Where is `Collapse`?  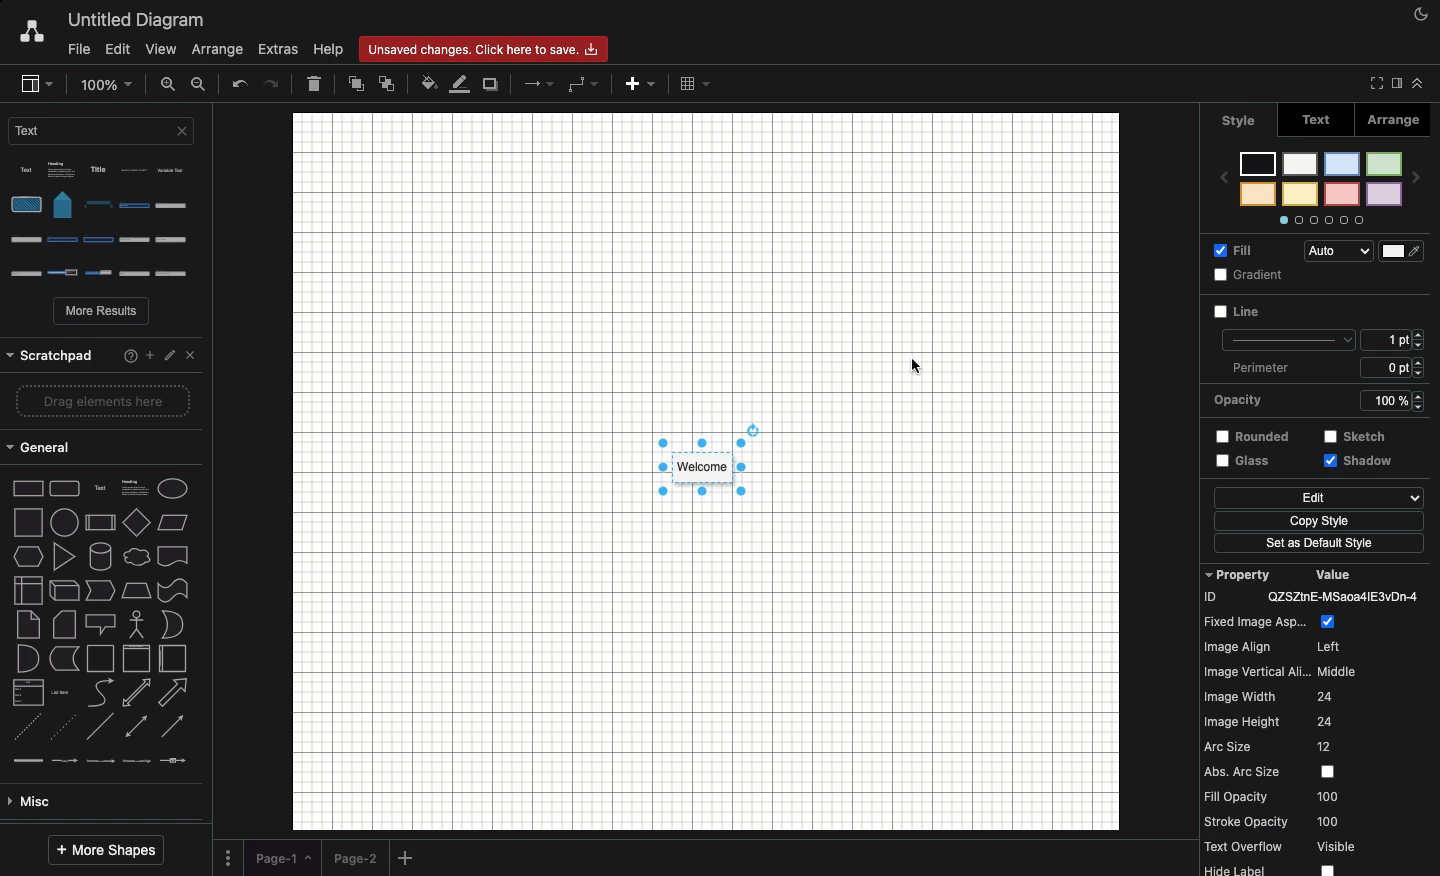 Collapse is located at coordinates (1418, 83).